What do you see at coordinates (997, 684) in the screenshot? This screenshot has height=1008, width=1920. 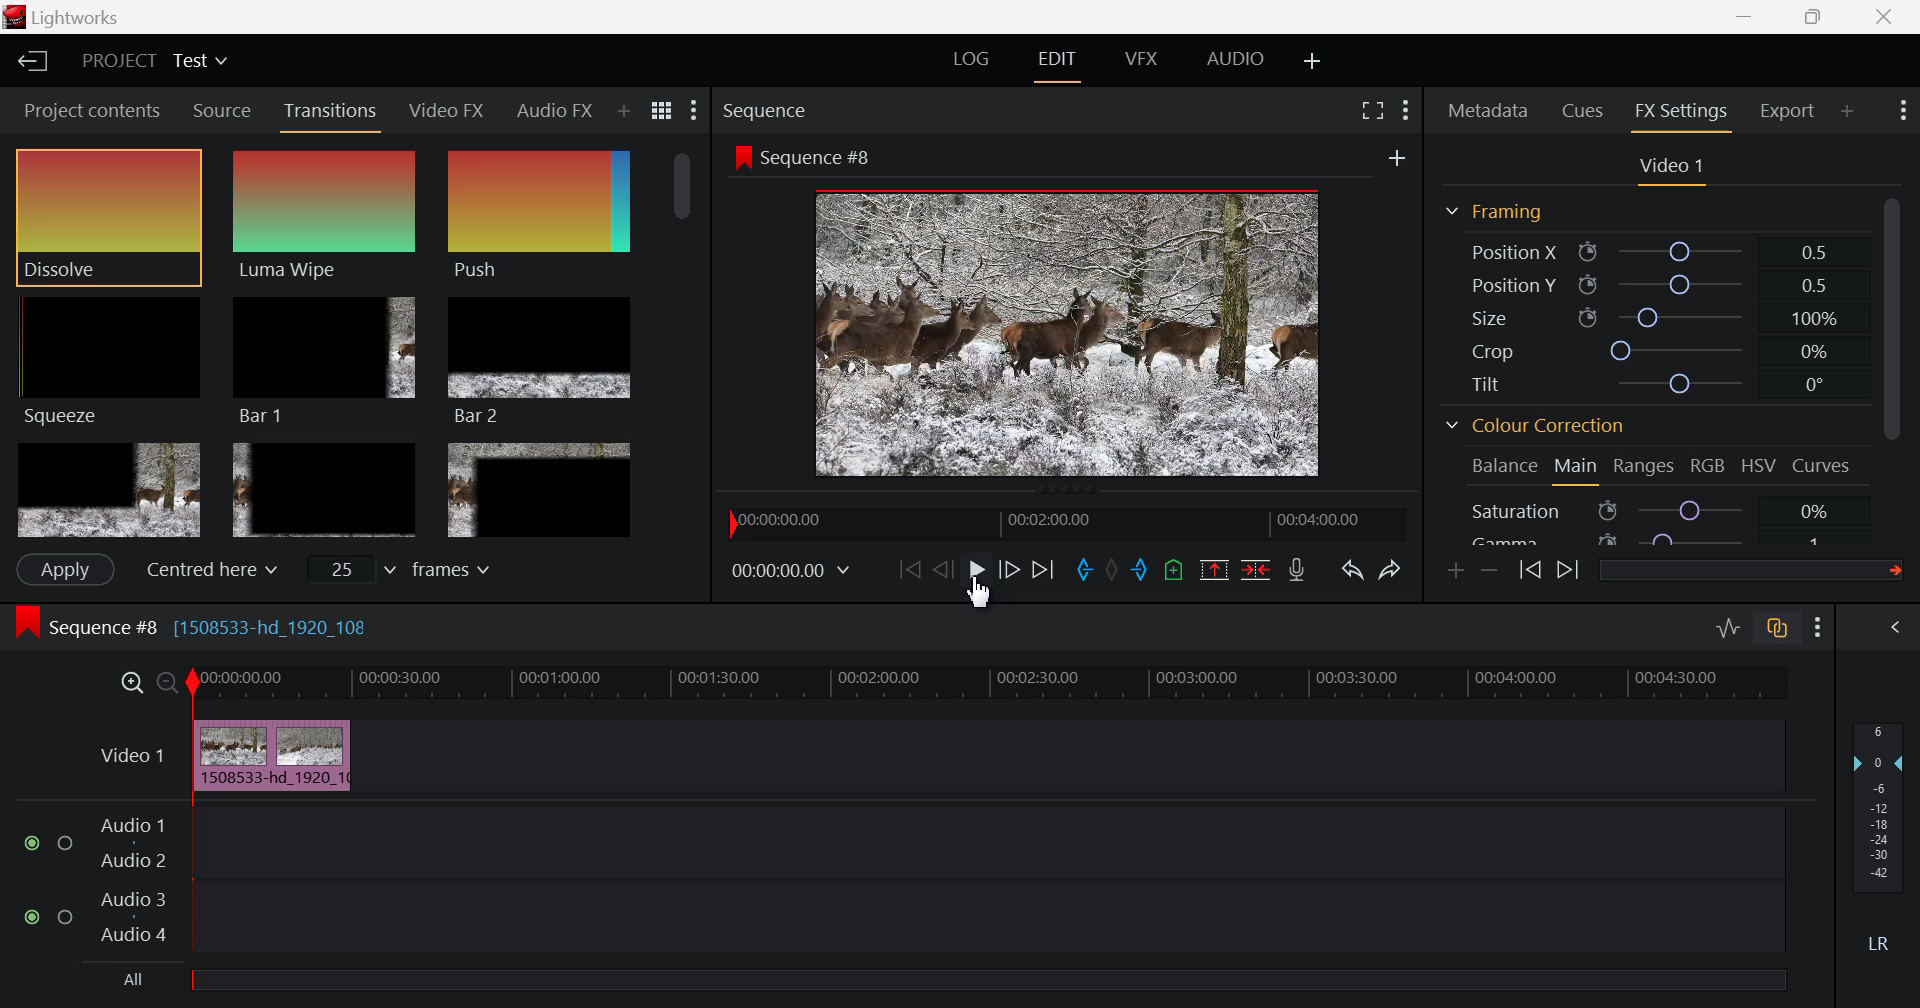 I see `Project Timeline` at bounding box center [997, 684].